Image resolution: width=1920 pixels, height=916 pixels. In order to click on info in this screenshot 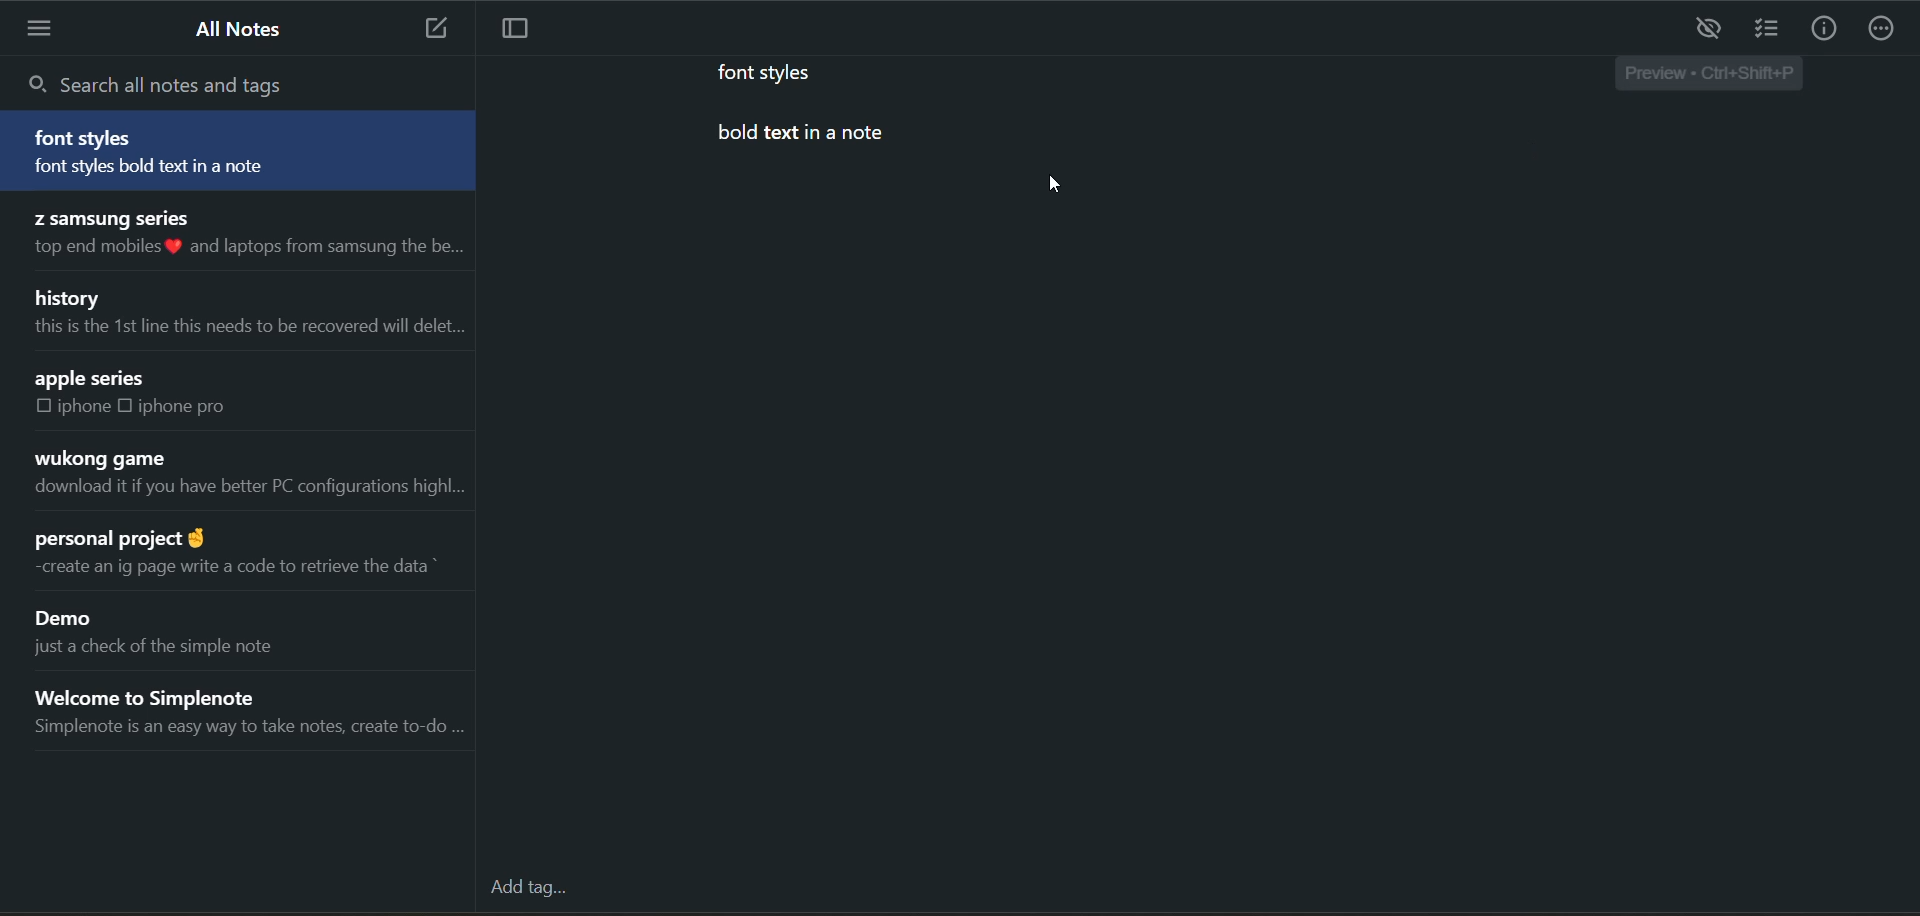, I will do `click(1823, 31)`.